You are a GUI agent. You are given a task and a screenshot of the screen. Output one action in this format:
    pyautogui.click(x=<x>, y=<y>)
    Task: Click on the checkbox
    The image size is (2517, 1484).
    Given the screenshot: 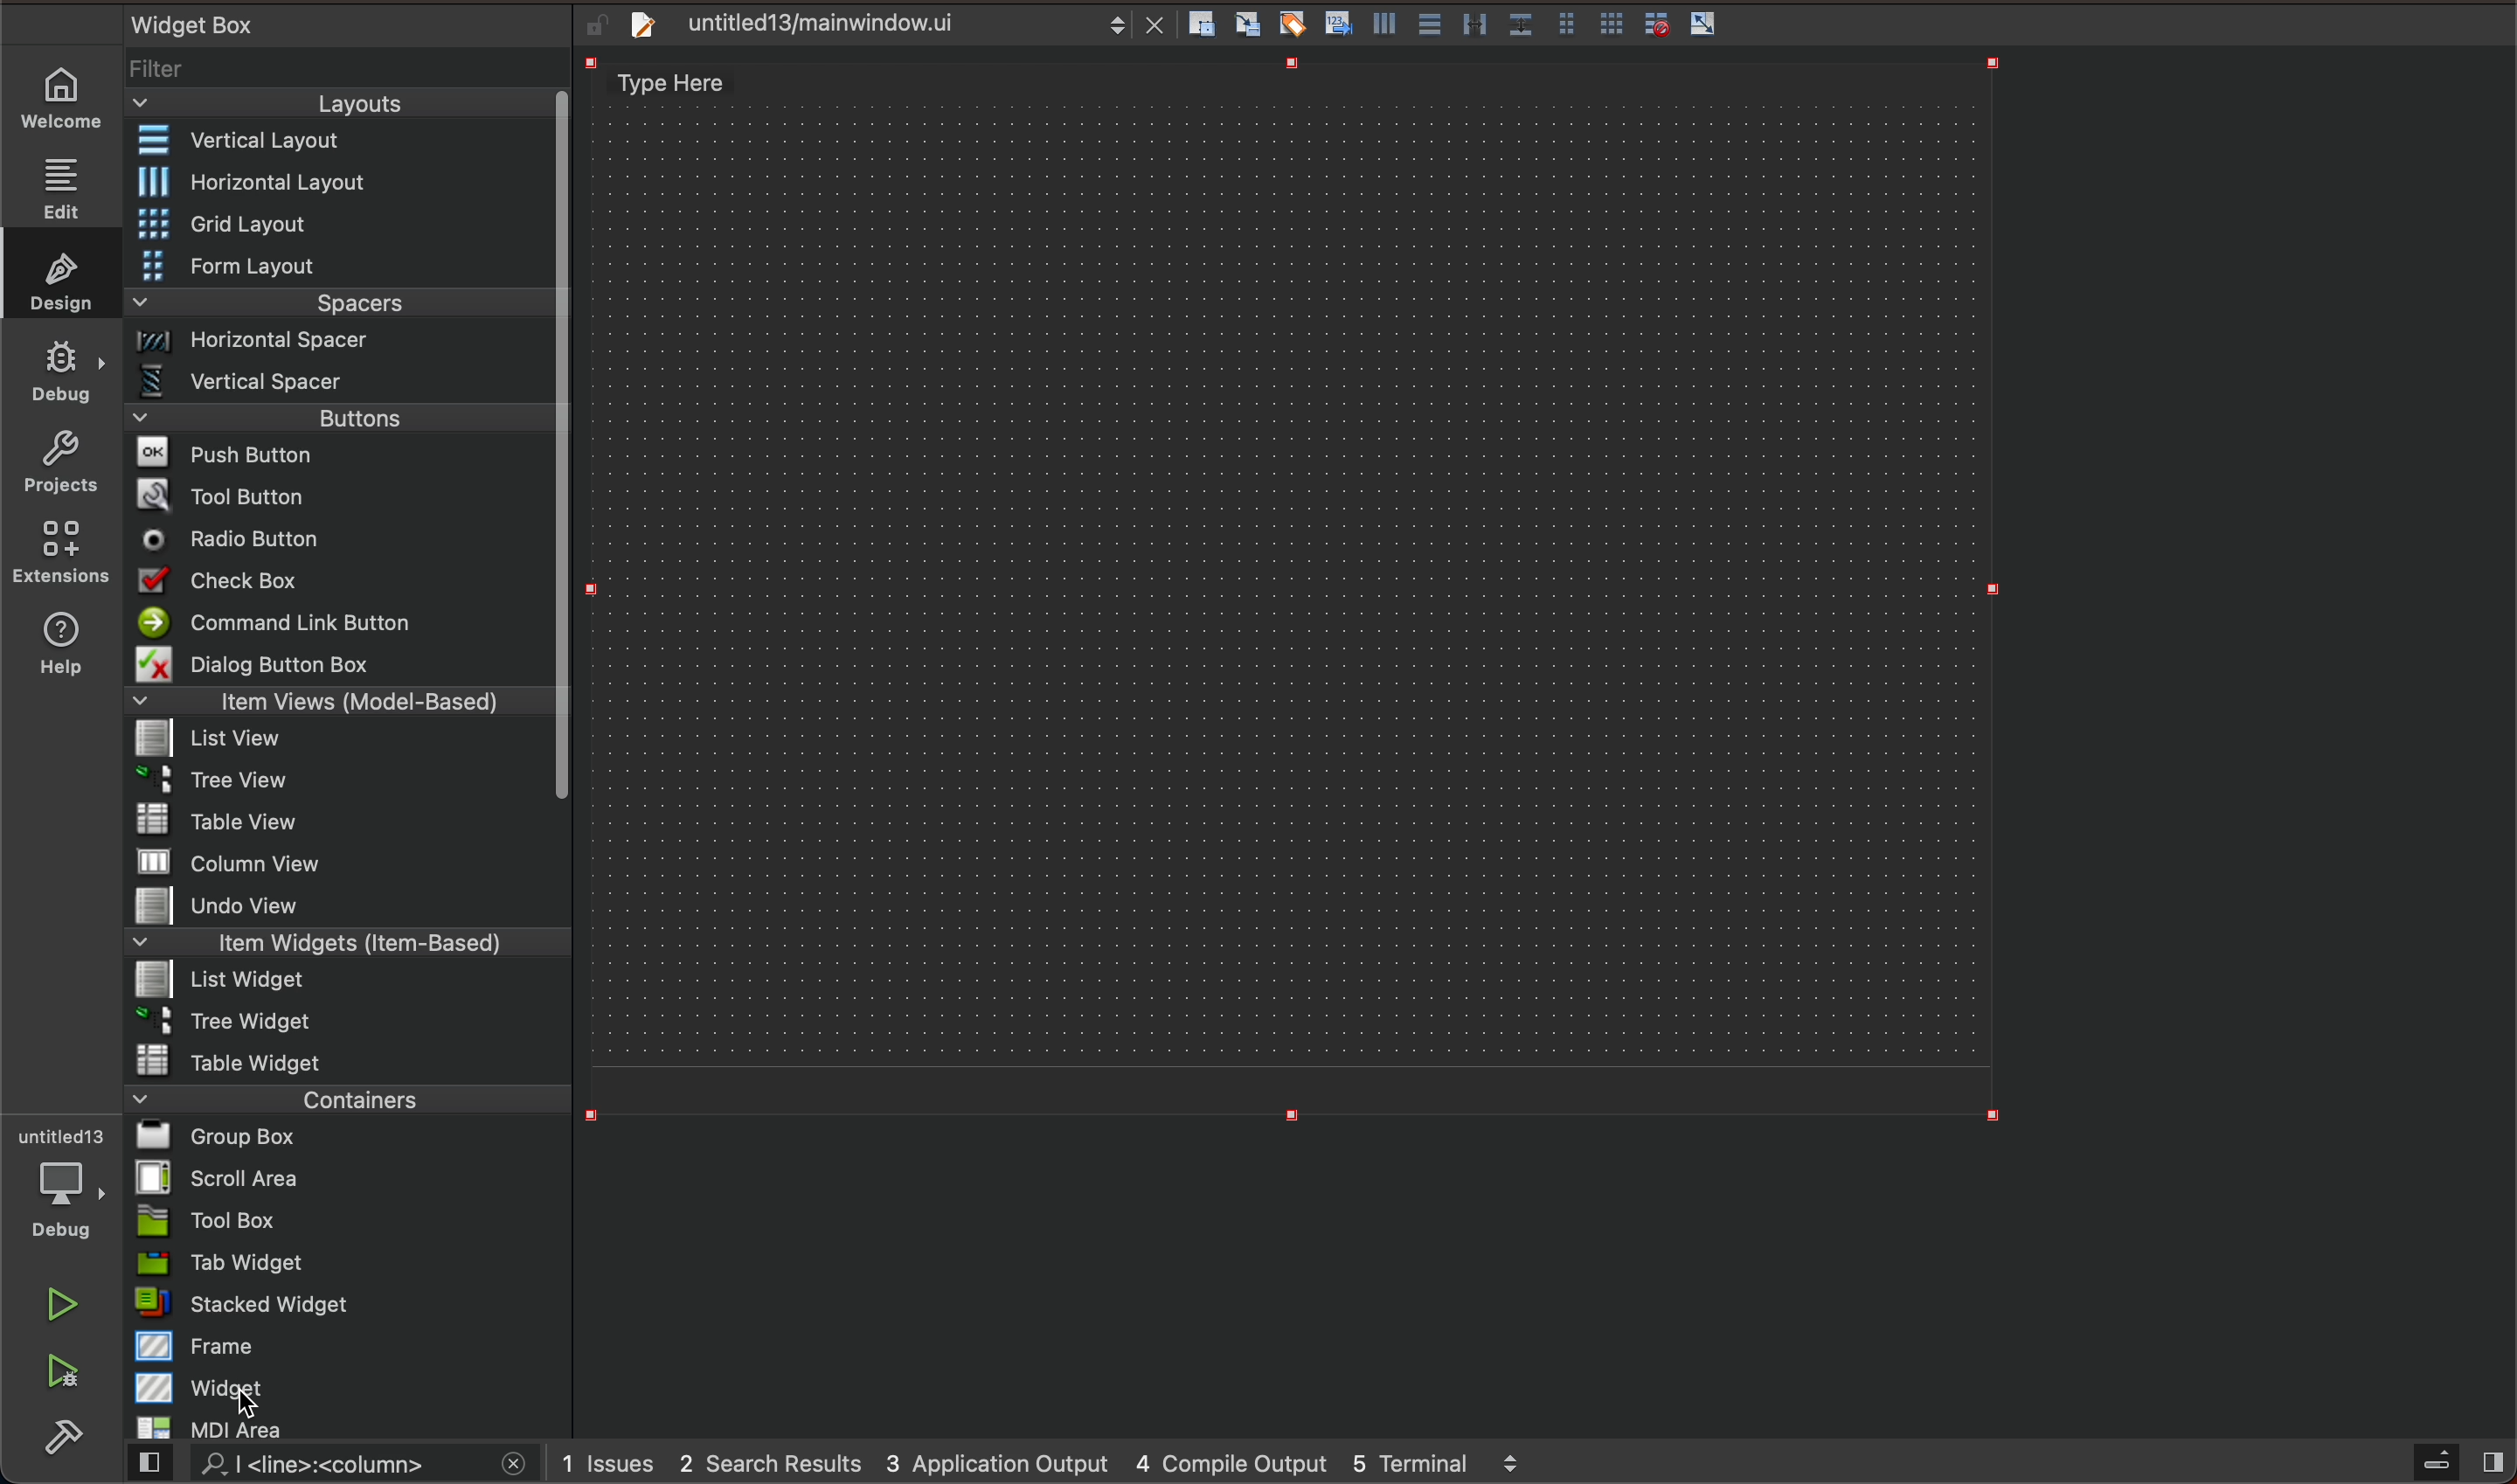 What is the action you would take?
    pyautogui.click(x=345, y=581)
    